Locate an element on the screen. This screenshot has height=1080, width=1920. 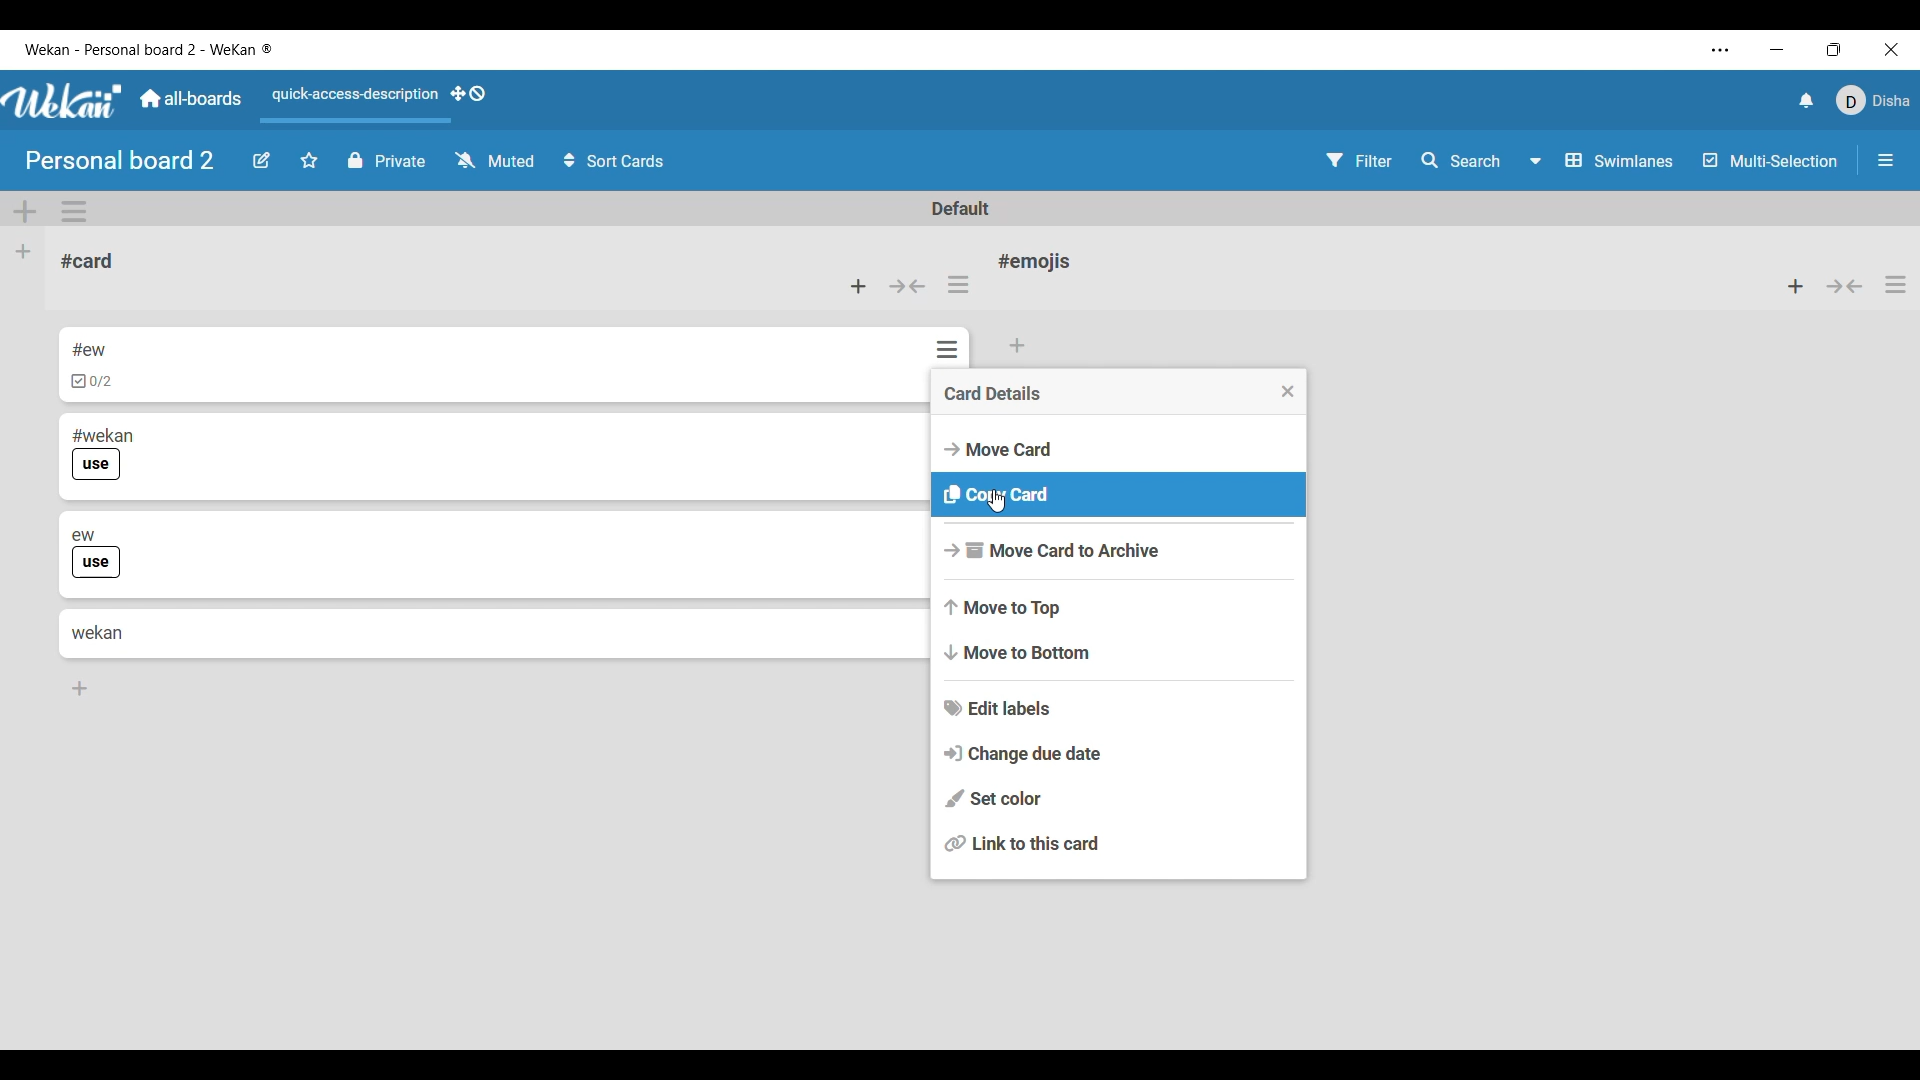
Indicates checklist in card 1 is located at coordinates (92, 382).